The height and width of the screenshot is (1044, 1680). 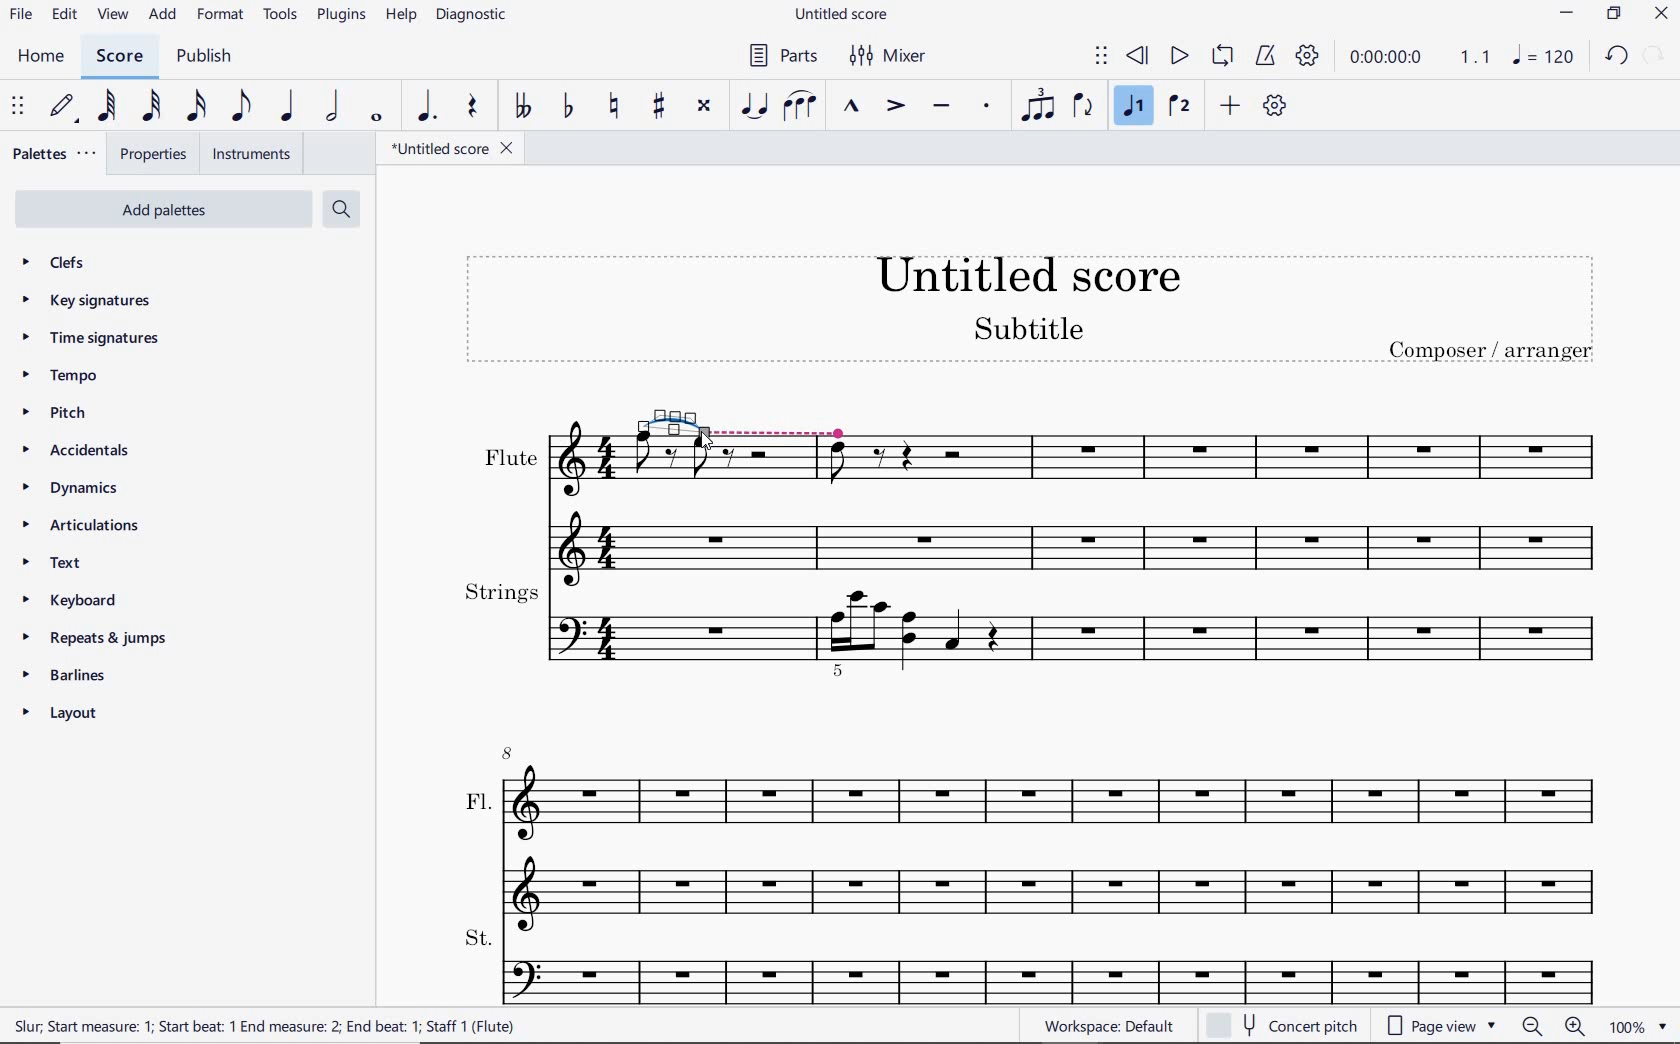 I want to click on DEFAULT (STEP TIME), so click(x=66, y=106).